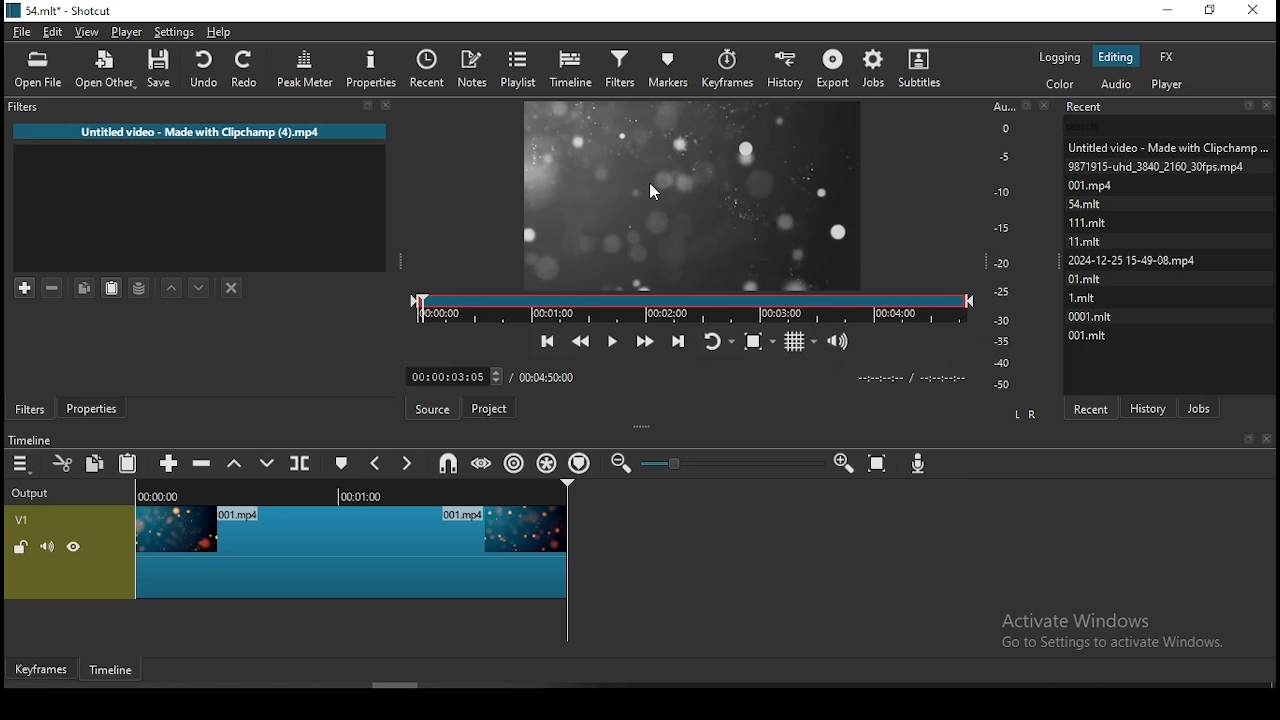 This screenshot has height=720, width=1280. I want to click on edit, so click(55, 31).